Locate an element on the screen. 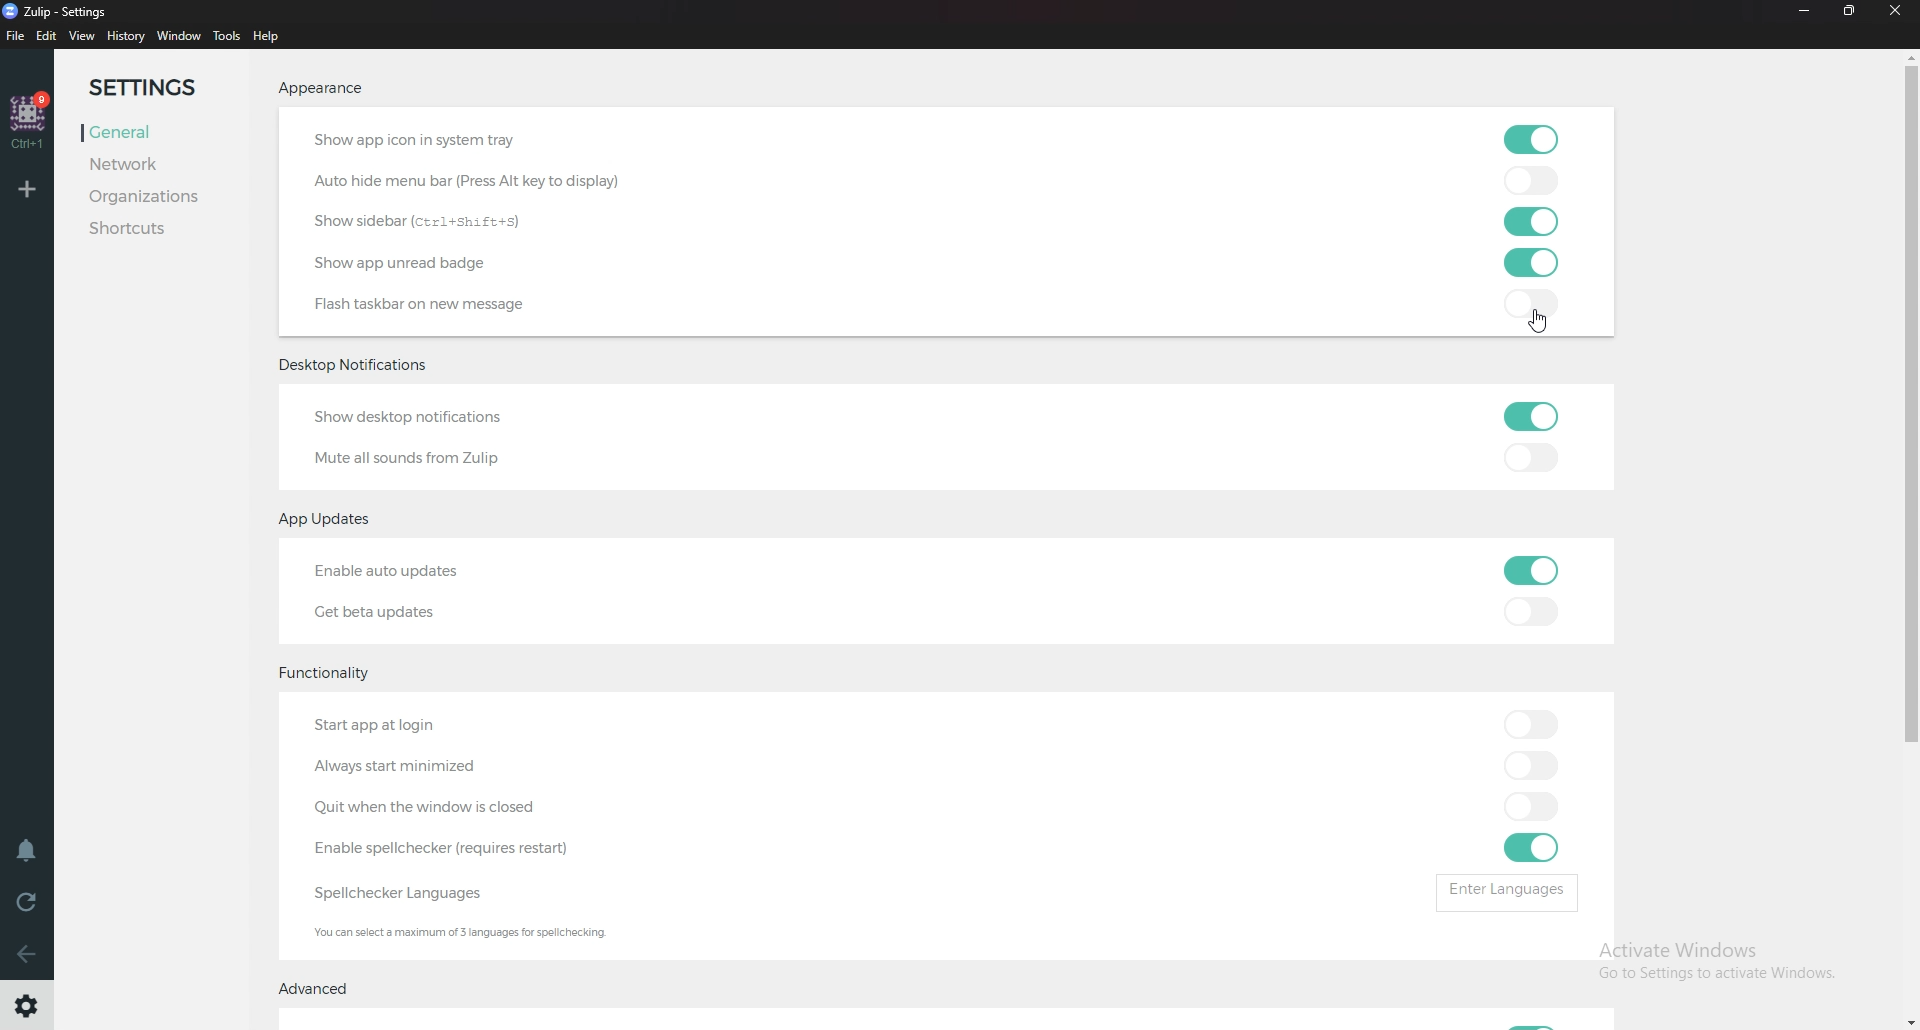  back is located at coordinates (30, 954).